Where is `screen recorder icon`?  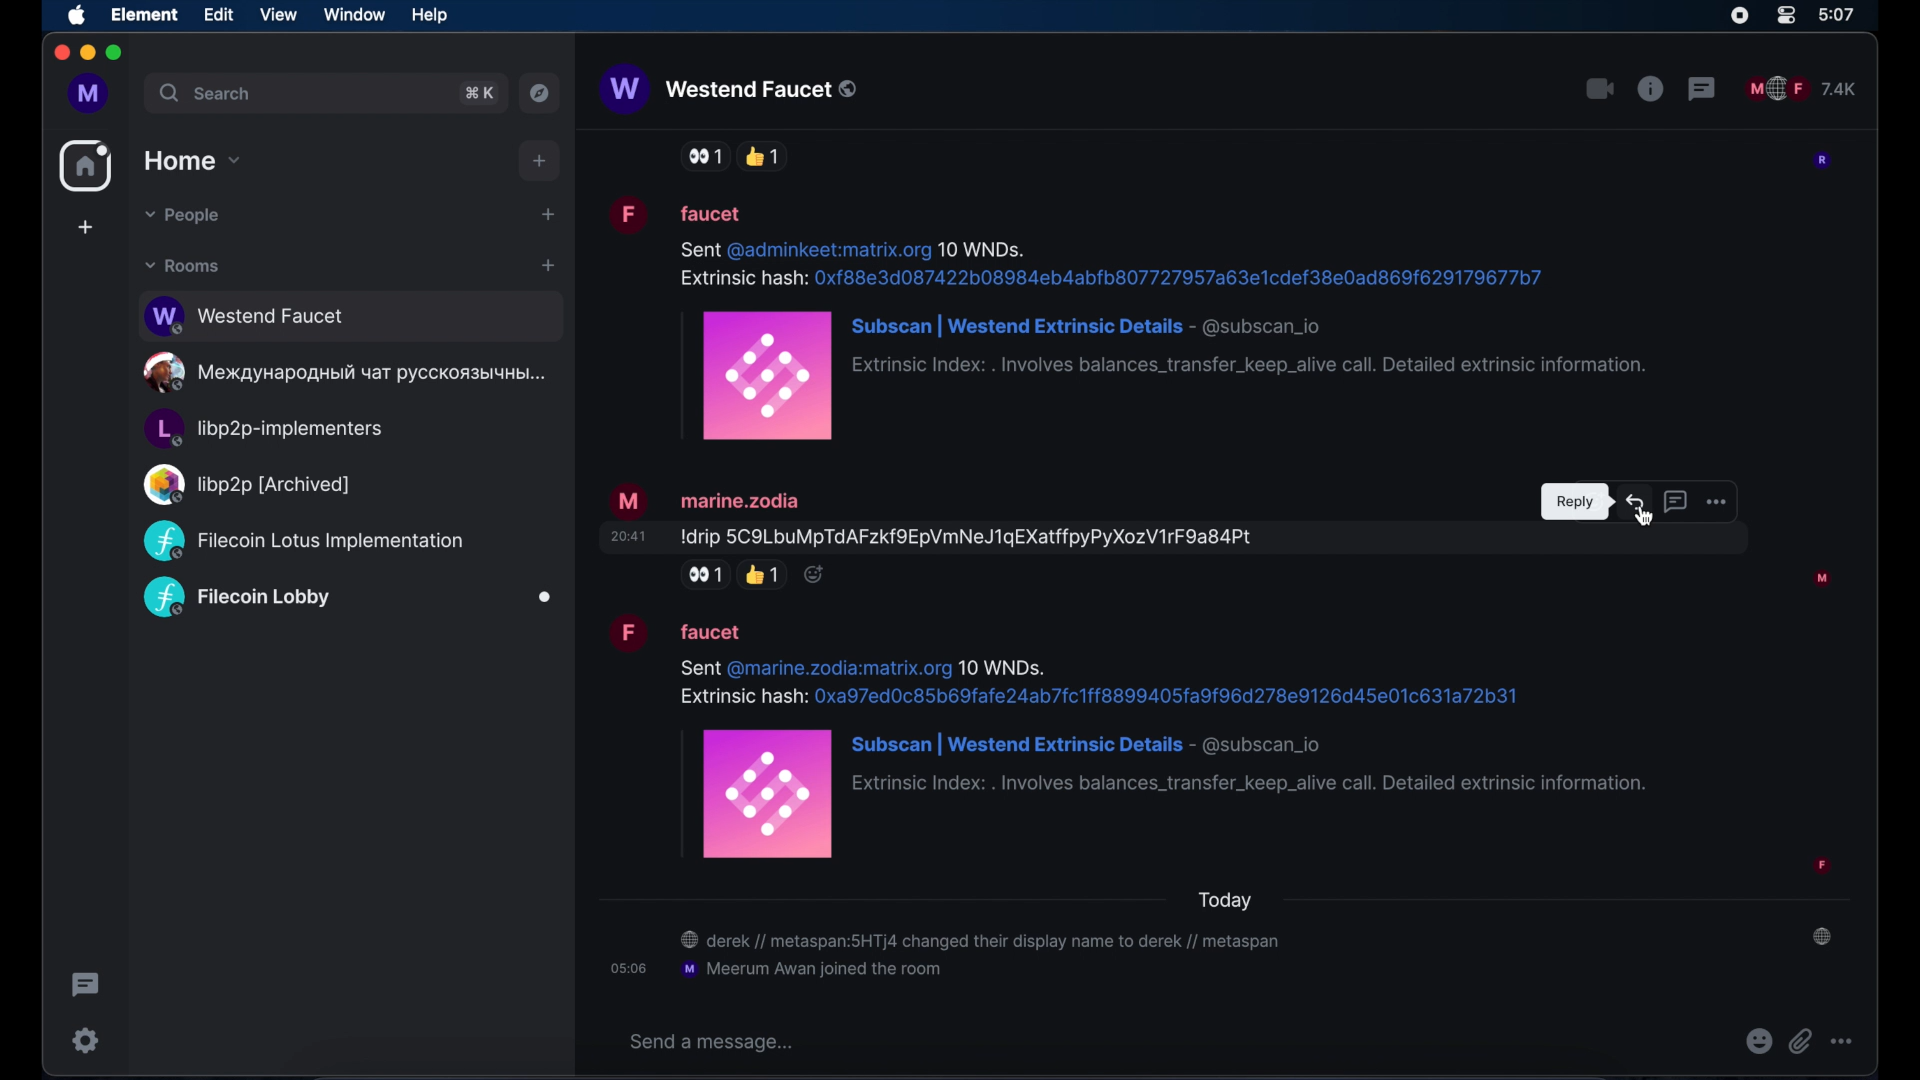
screen recorder icon is located at coordinates (1739, 16).